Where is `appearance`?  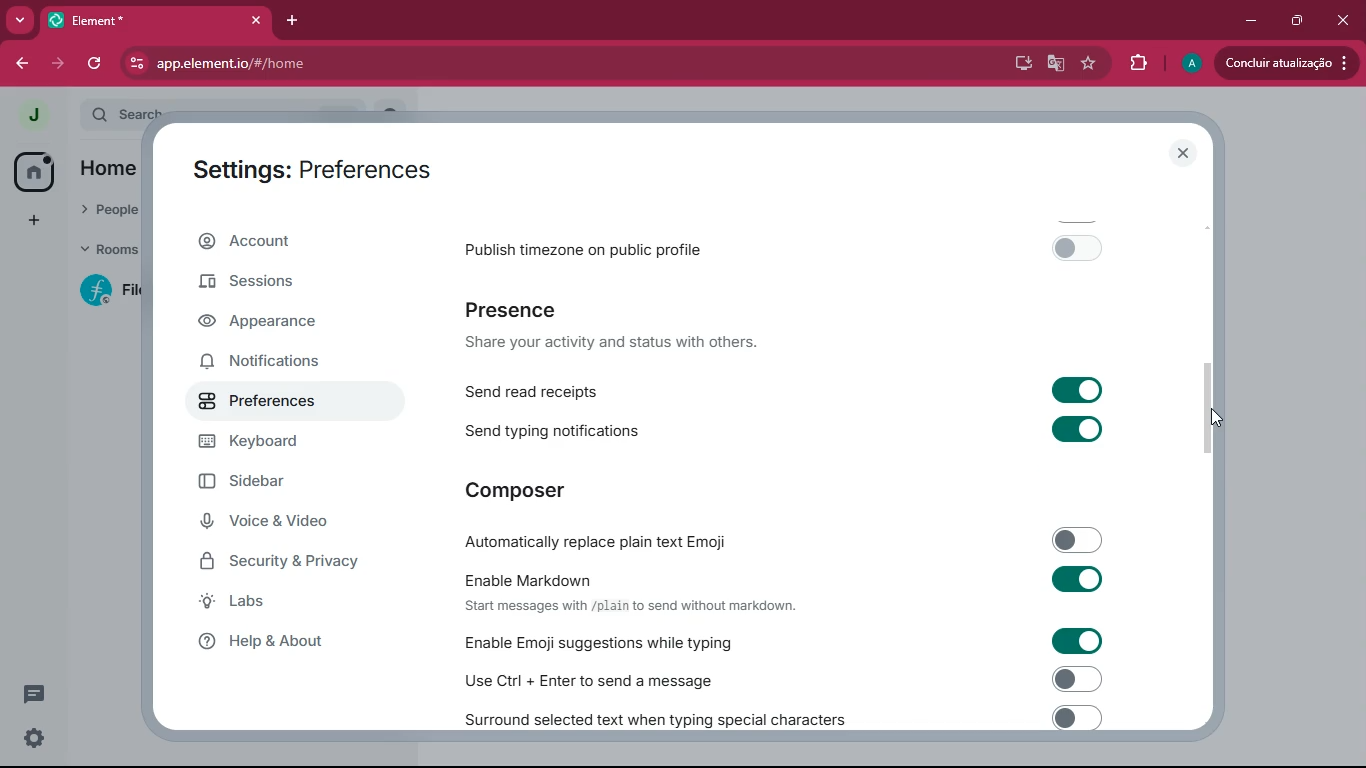
appearance is located at coordinates (270, 322).